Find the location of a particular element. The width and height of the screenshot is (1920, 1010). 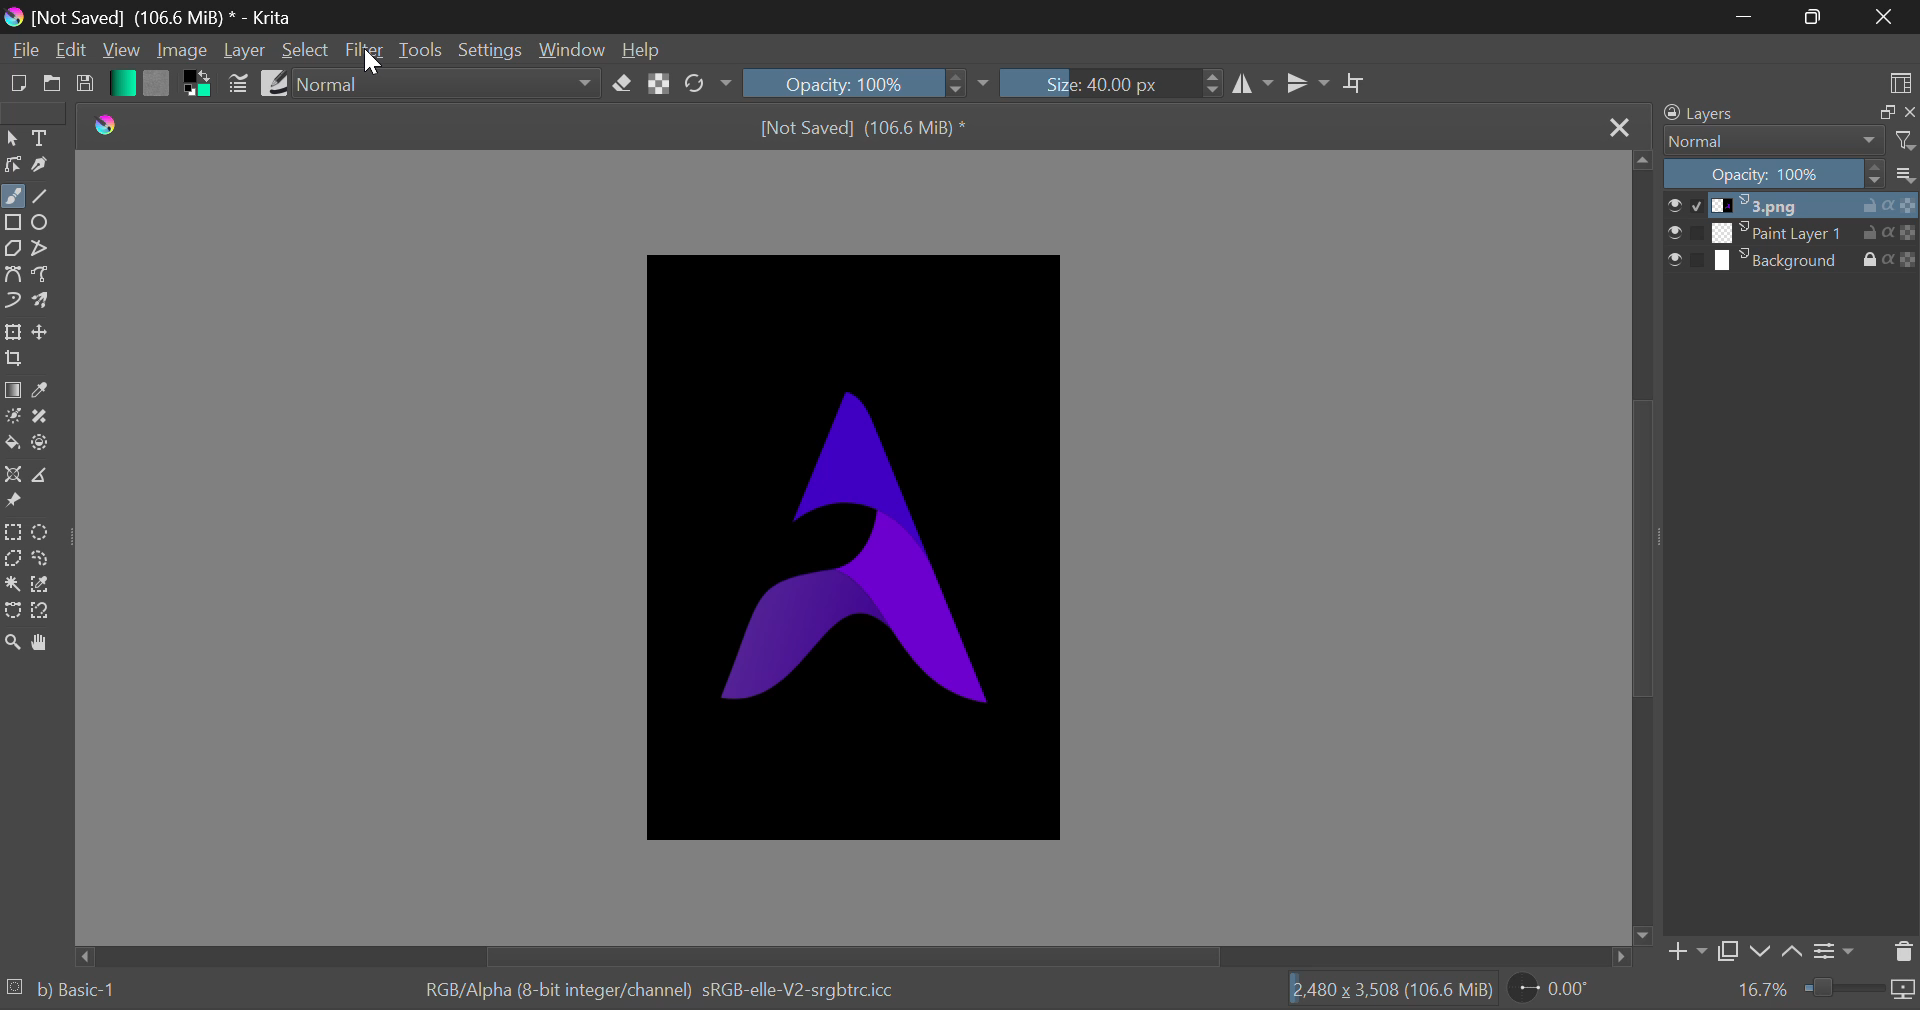

Layer is located at coordinates (245, 52).